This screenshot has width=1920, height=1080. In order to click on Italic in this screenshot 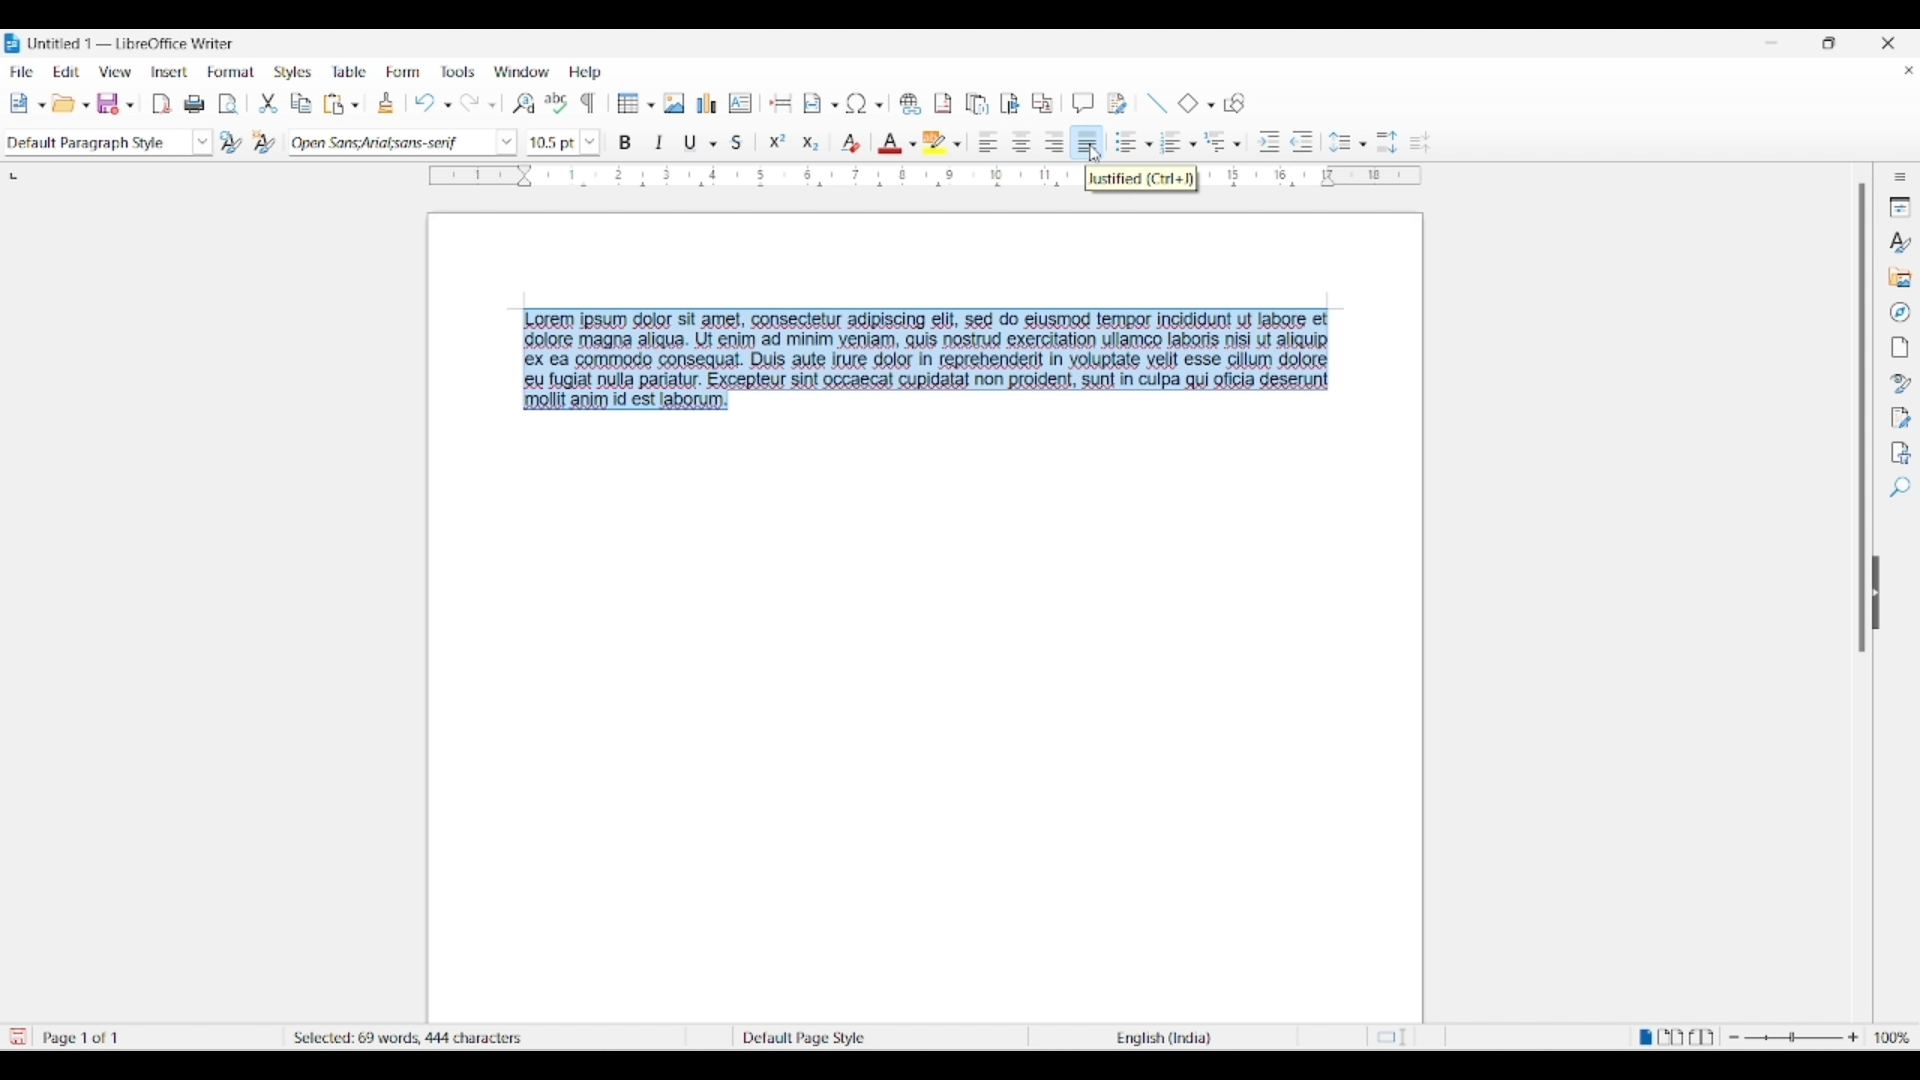, I will do `click(660, 142)`.